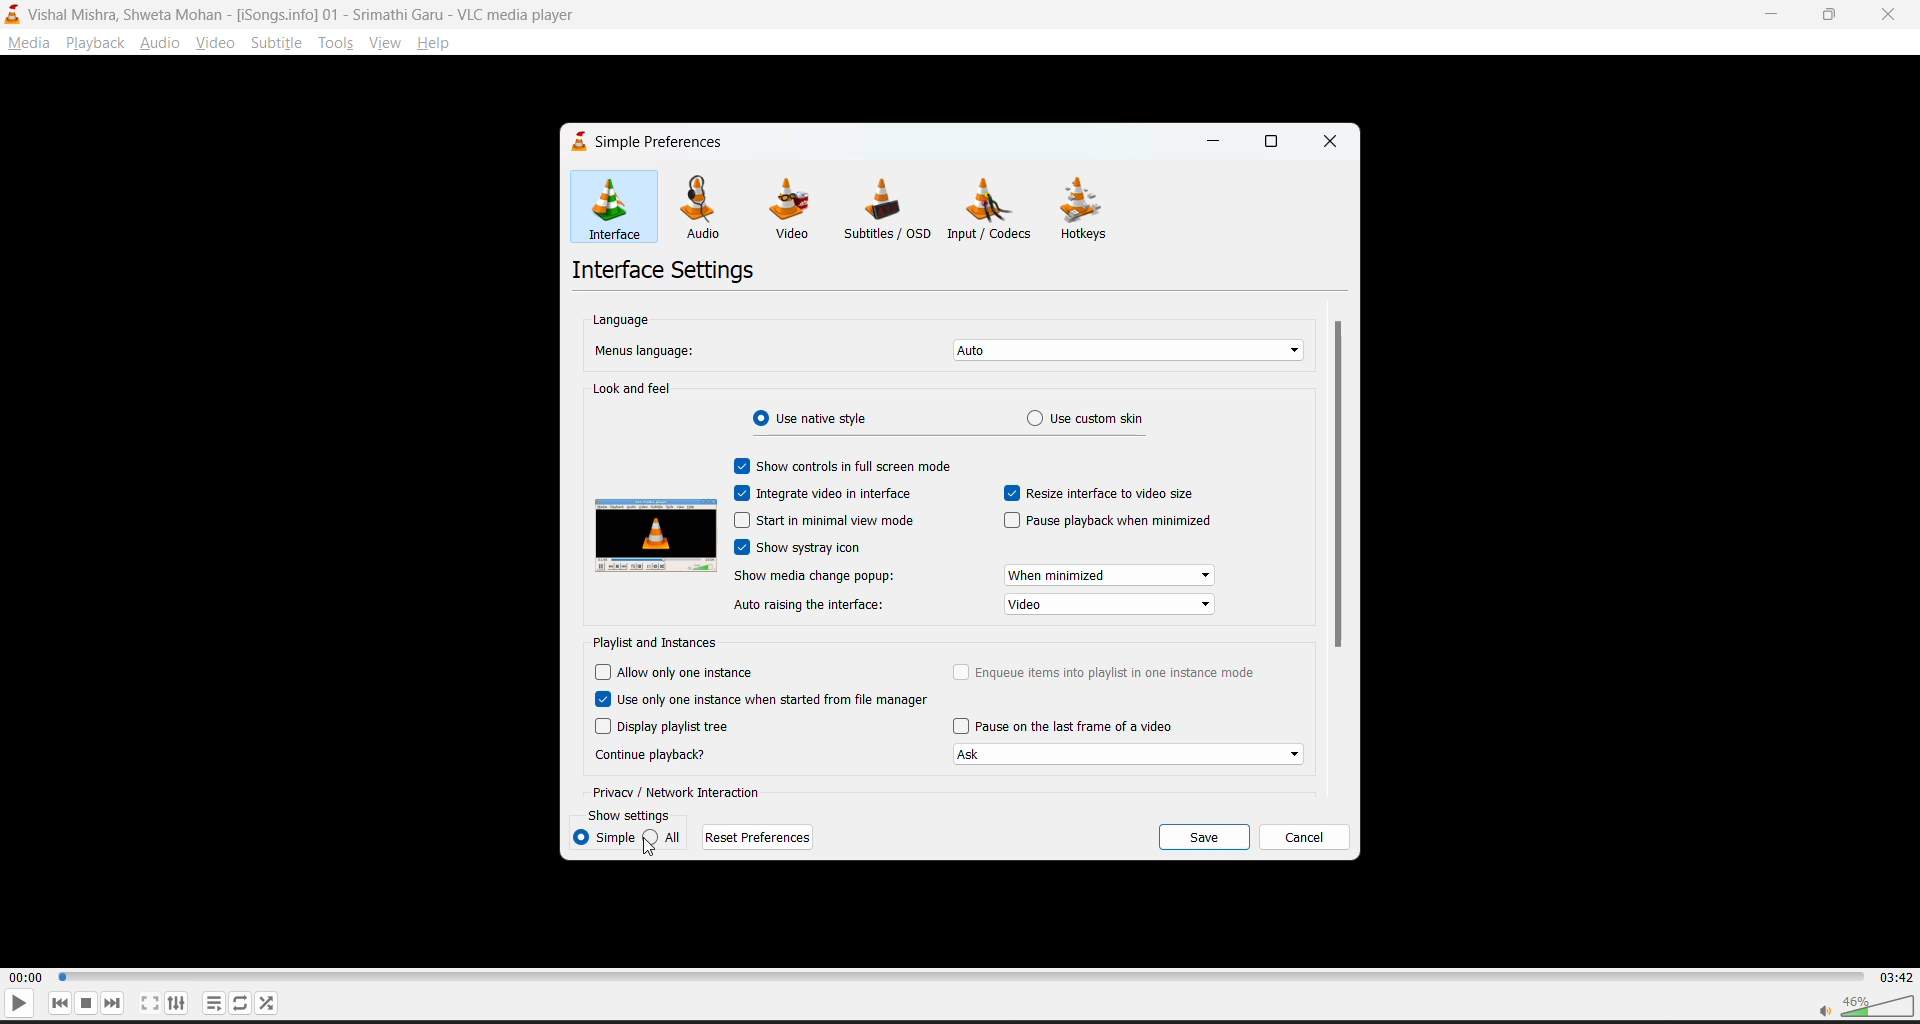  What do you see at coordinates (665, 838) in the screenshot?
I see `all` at bounding box center [665, 838].